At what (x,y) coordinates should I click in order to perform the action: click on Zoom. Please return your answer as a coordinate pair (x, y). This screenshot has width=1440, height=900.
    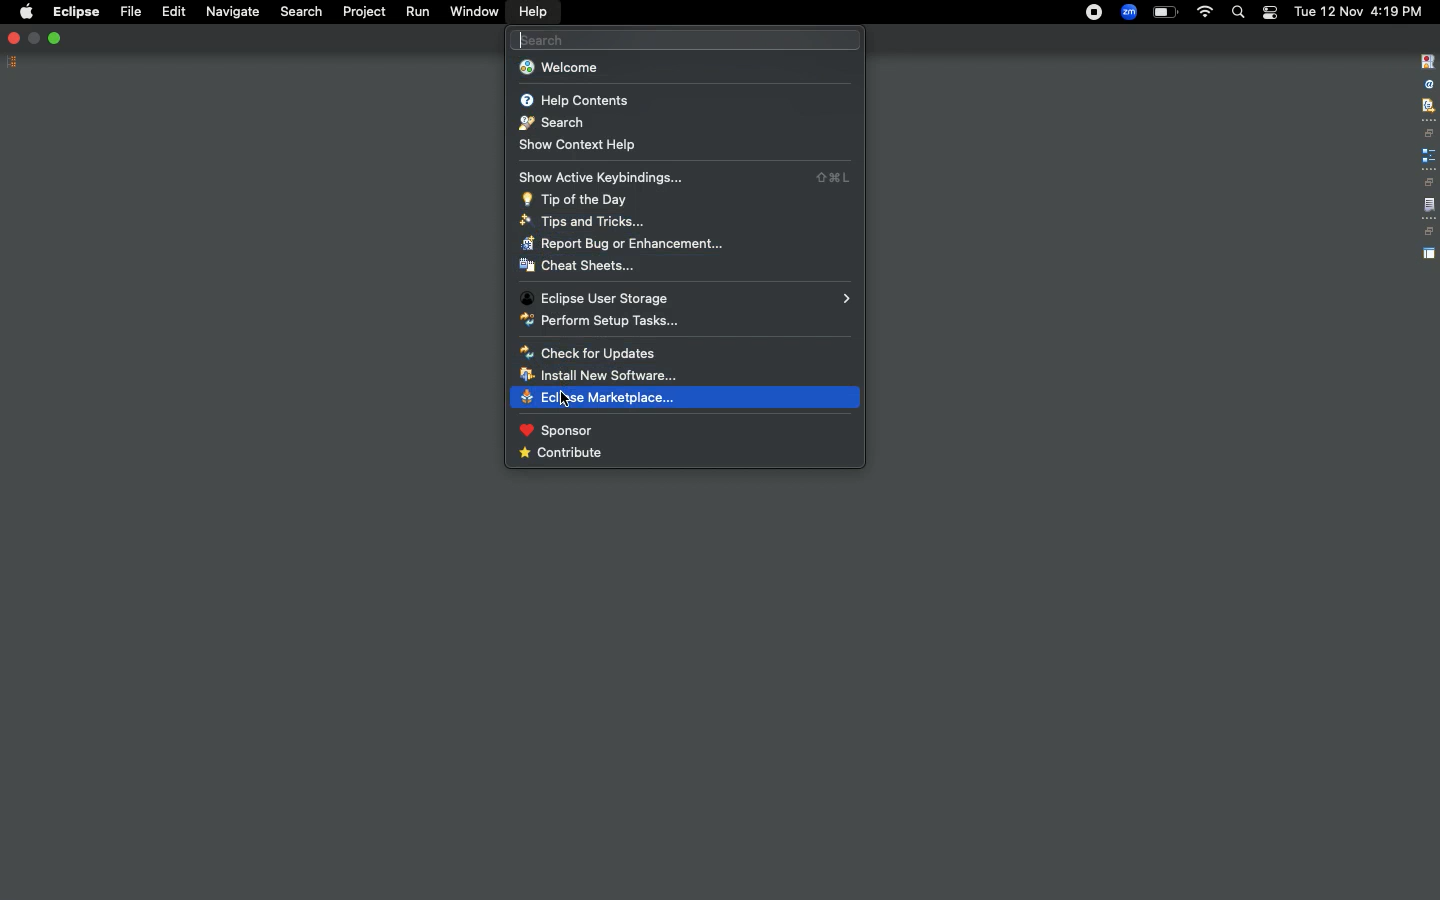
    Looking at the image, I should click on (1128, 12).